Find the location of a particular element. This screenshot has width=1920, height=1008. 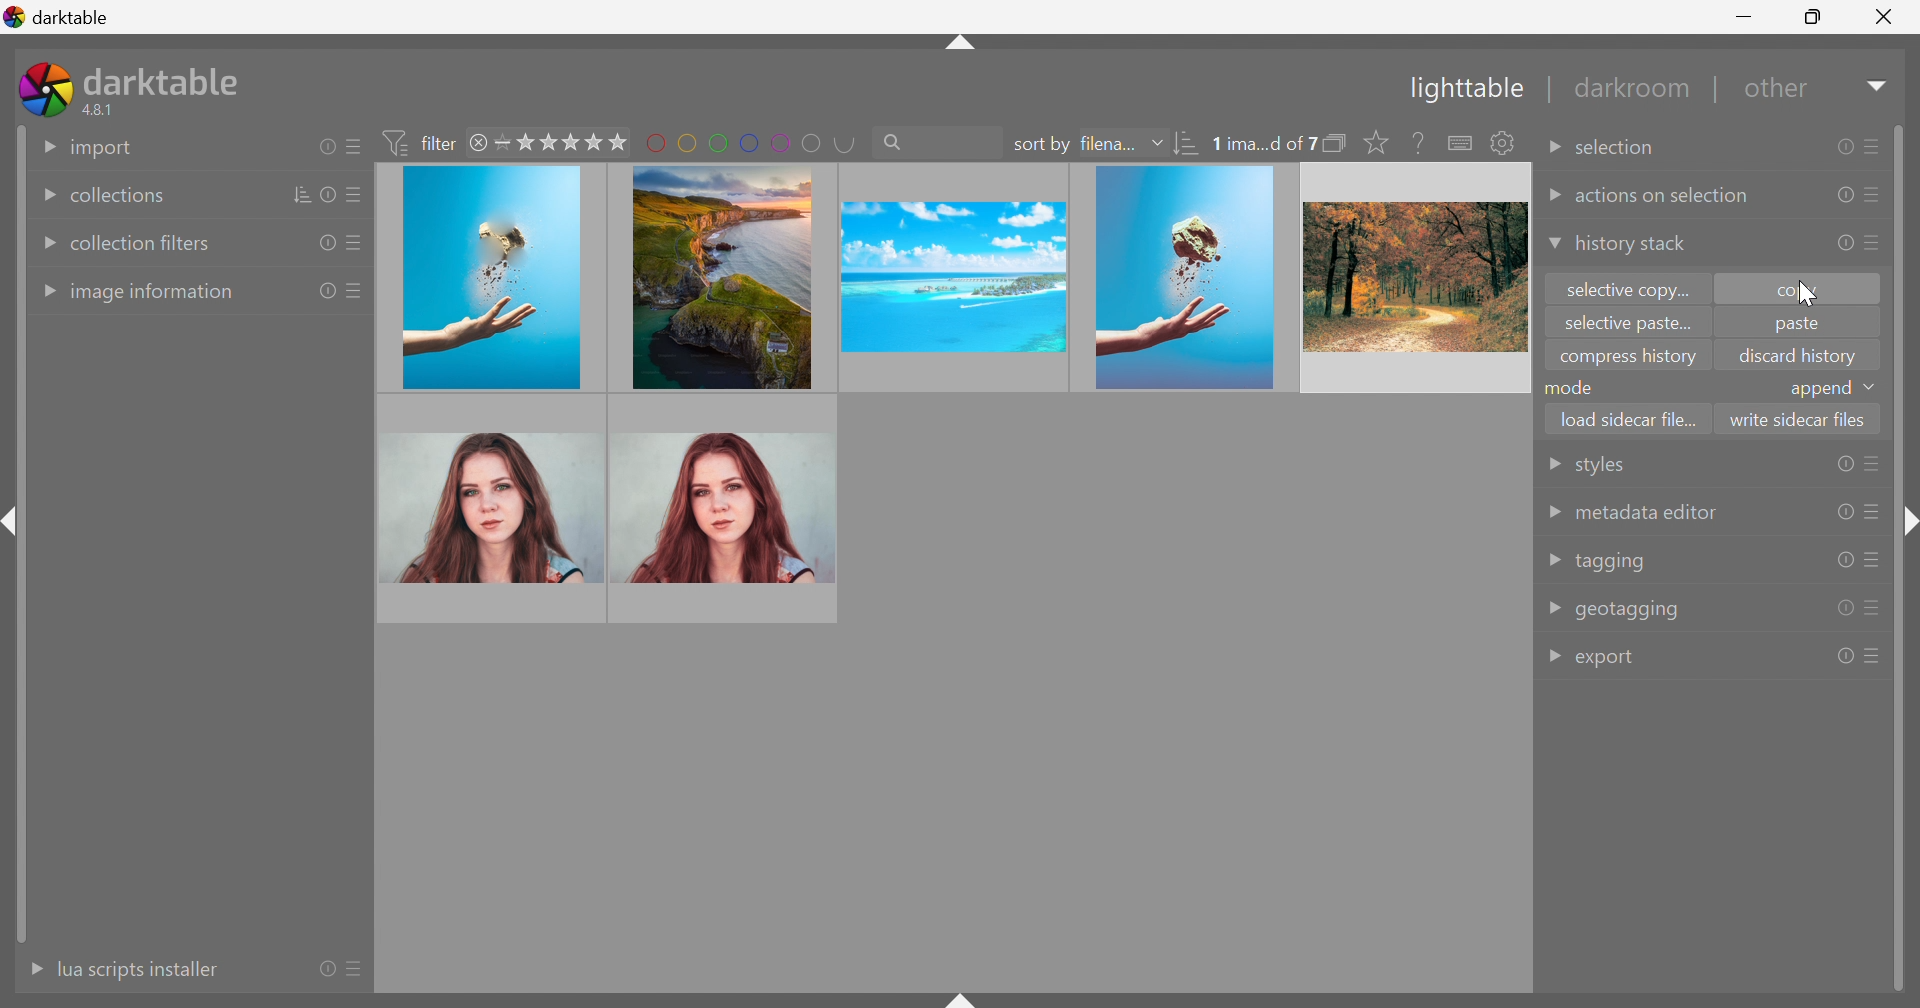

metadata editor is located at coordinates (1645, 513).